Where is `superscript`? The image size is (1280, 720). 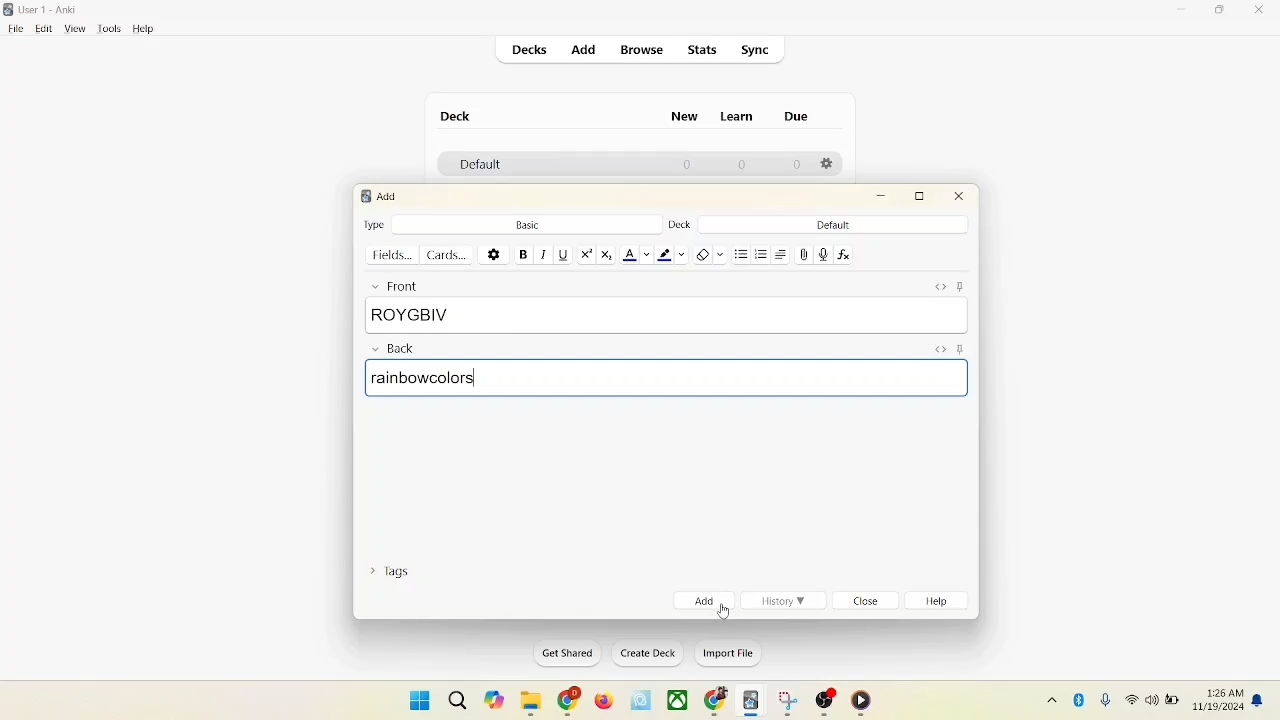 superscript is located at coordinates (586, 254).